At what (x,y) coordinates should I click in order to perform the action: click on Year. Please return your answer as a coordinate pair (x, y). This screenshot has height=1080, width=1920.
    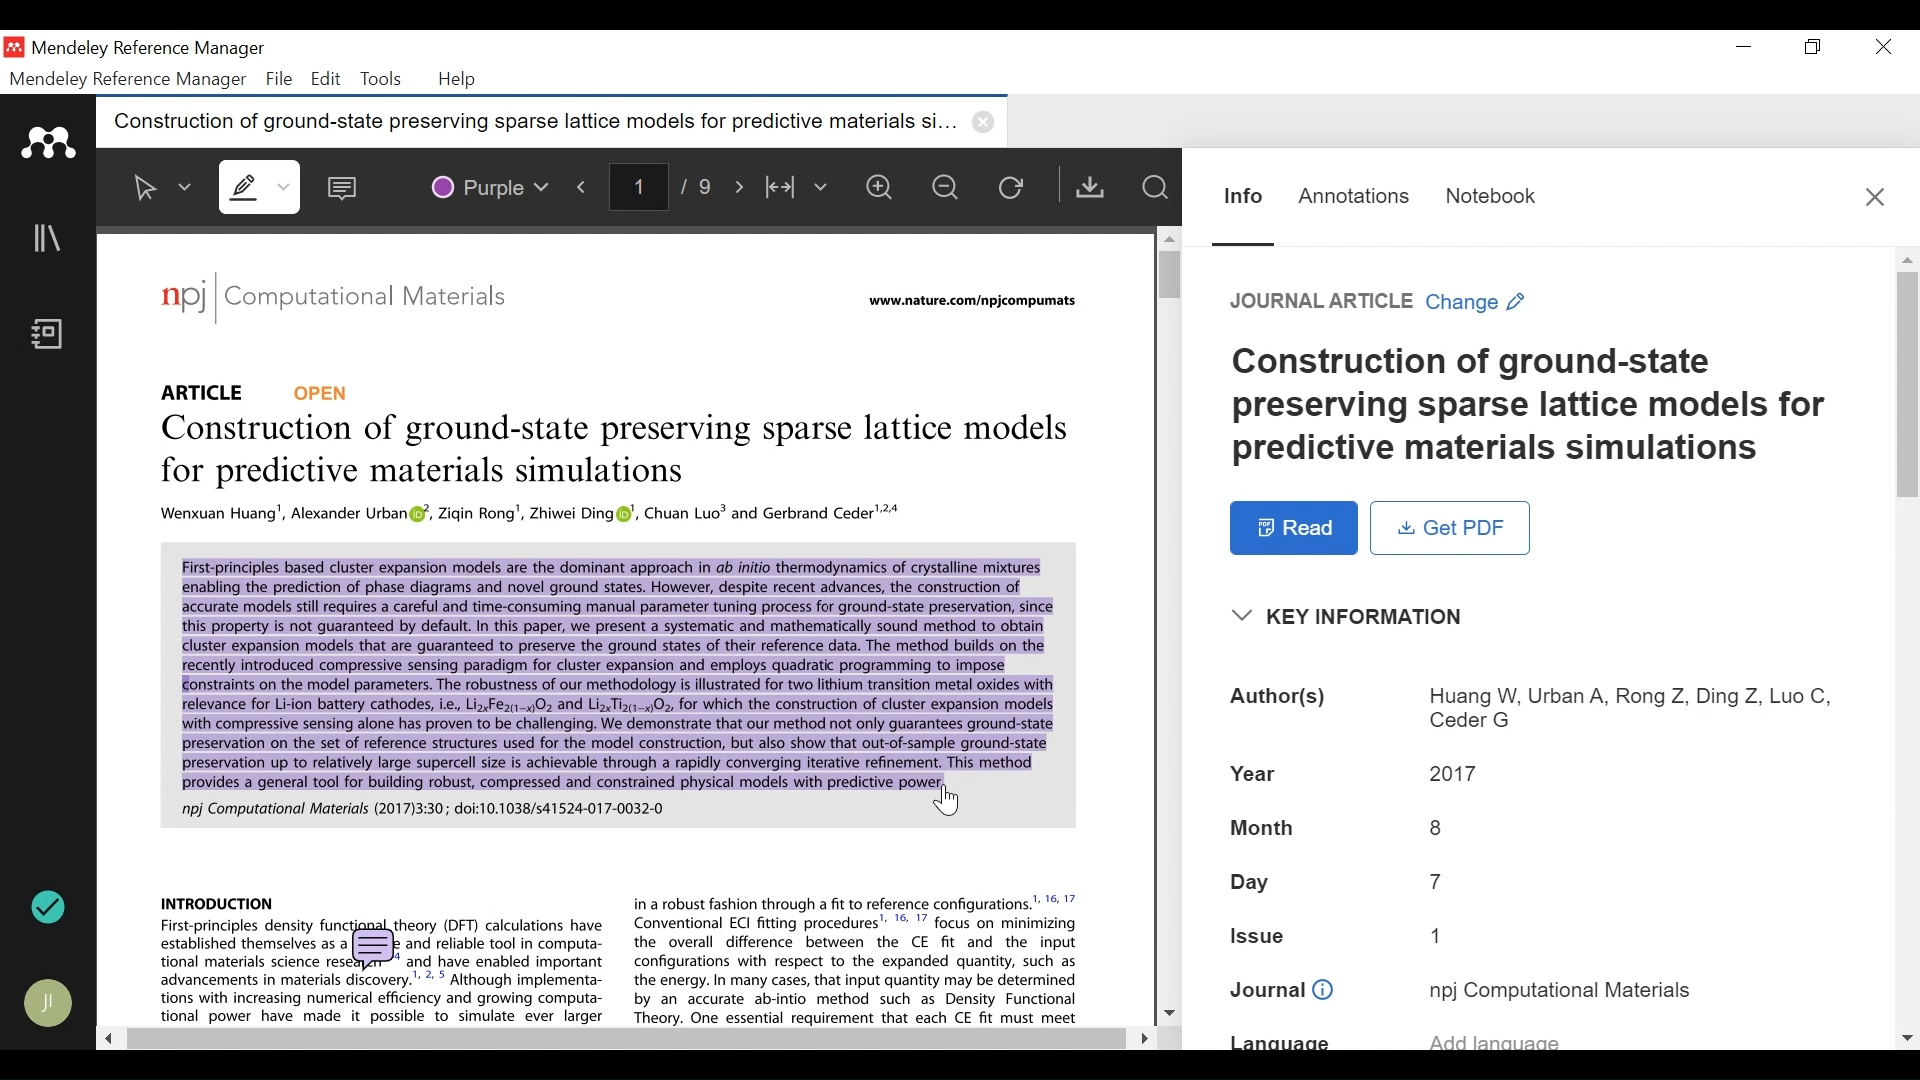
    Looking at the image, I should click on (1257, 771).